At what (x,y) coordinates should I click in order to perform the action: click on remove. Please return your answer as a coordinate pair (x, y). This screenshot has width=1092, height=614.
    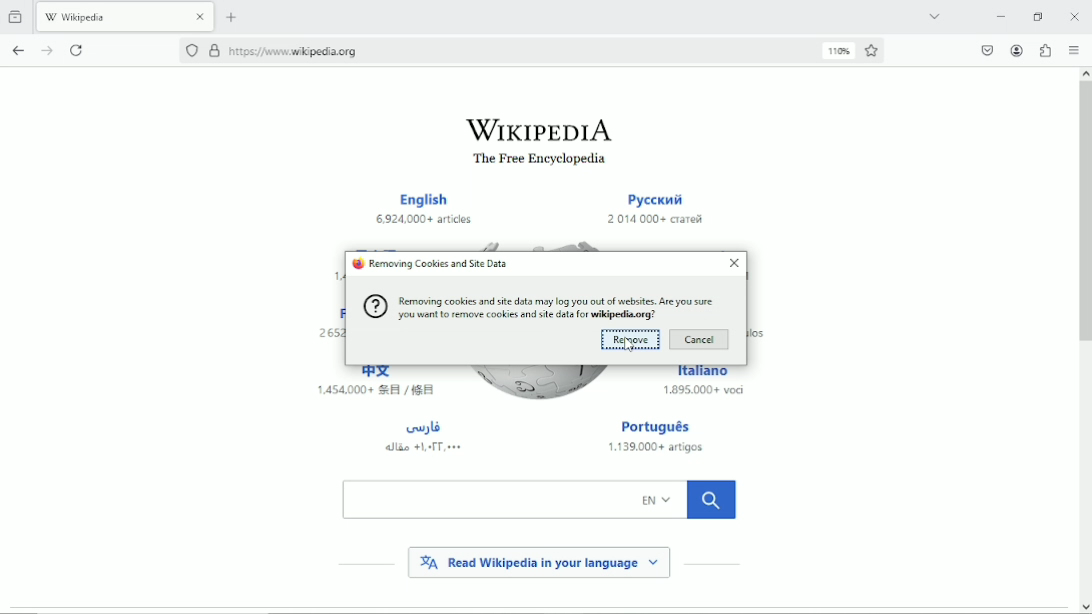
    Looking at the image, I should click on (631, 339).